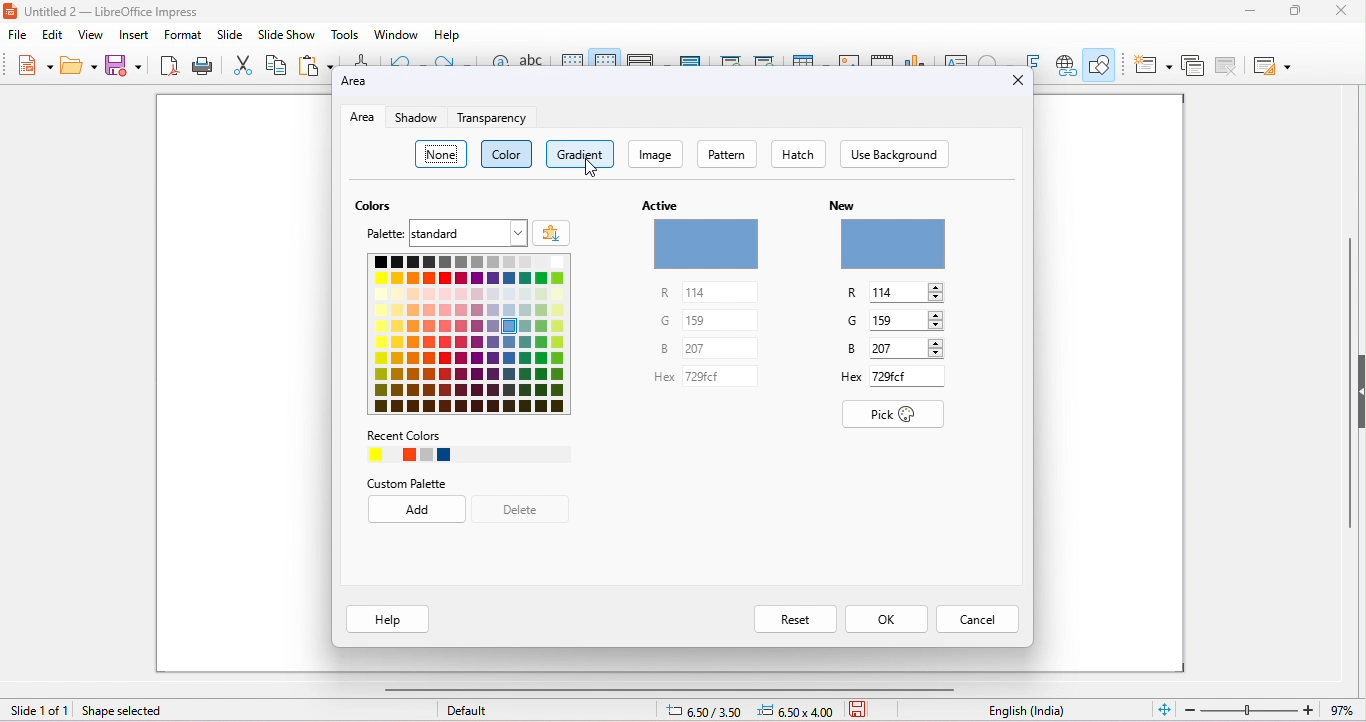  What do you see at coordinates (549, 231) in the screenshot?
I see `add color palettes` at bounding box center [549, 231].